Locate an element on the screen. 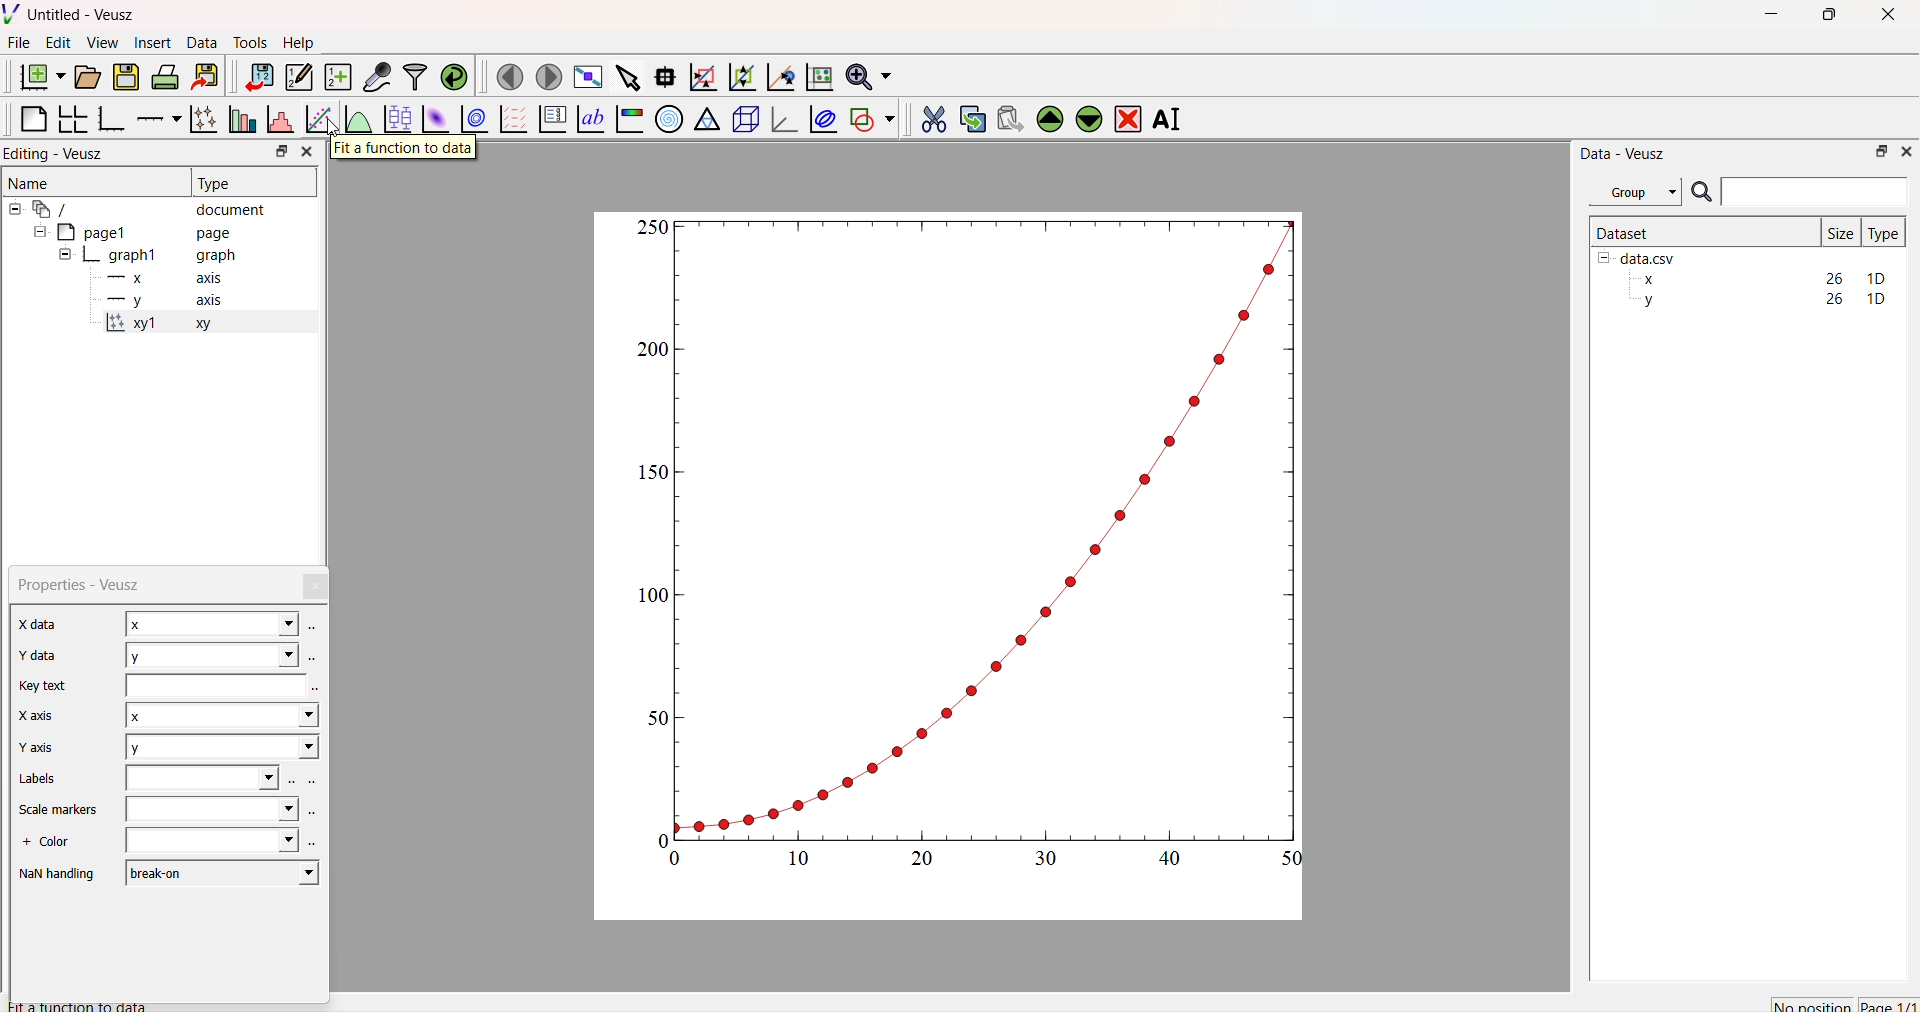 The width and height of the screenshot is (1920, 1012). Recenter graph axis is located at coordinates (779, 76).